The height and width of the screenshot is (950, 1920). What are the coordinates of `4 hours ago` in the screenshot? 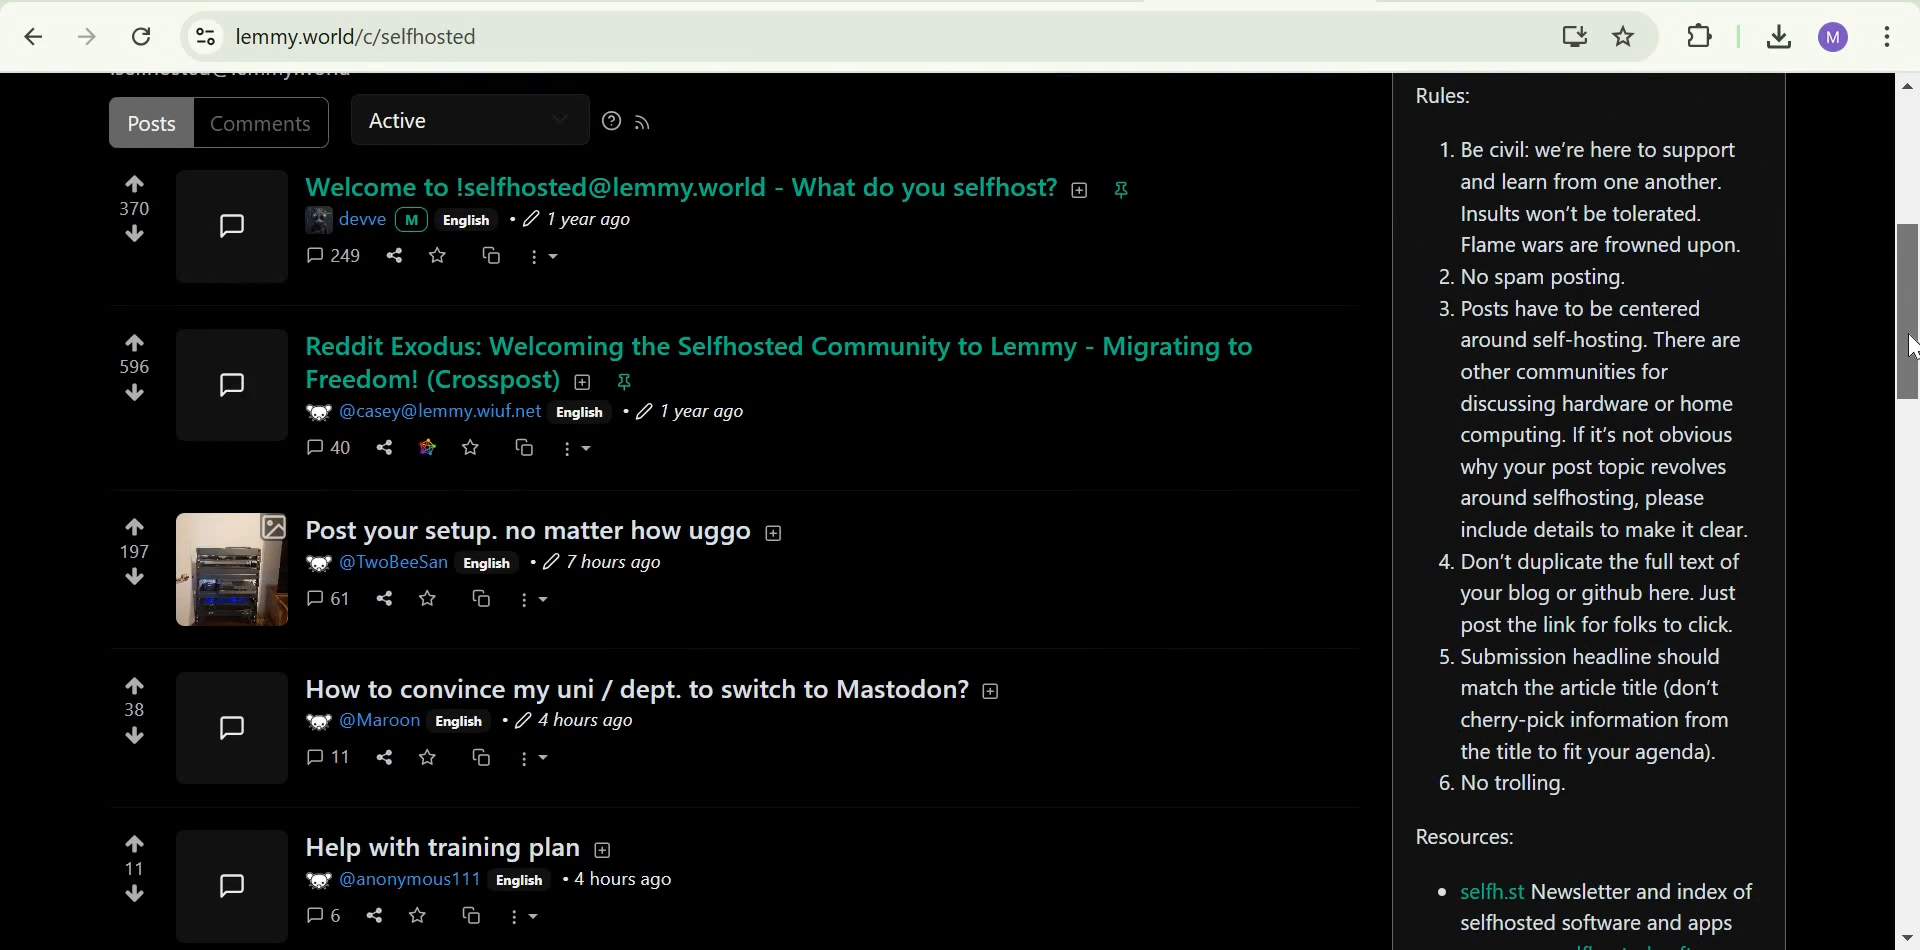 It's located at (620, 880).